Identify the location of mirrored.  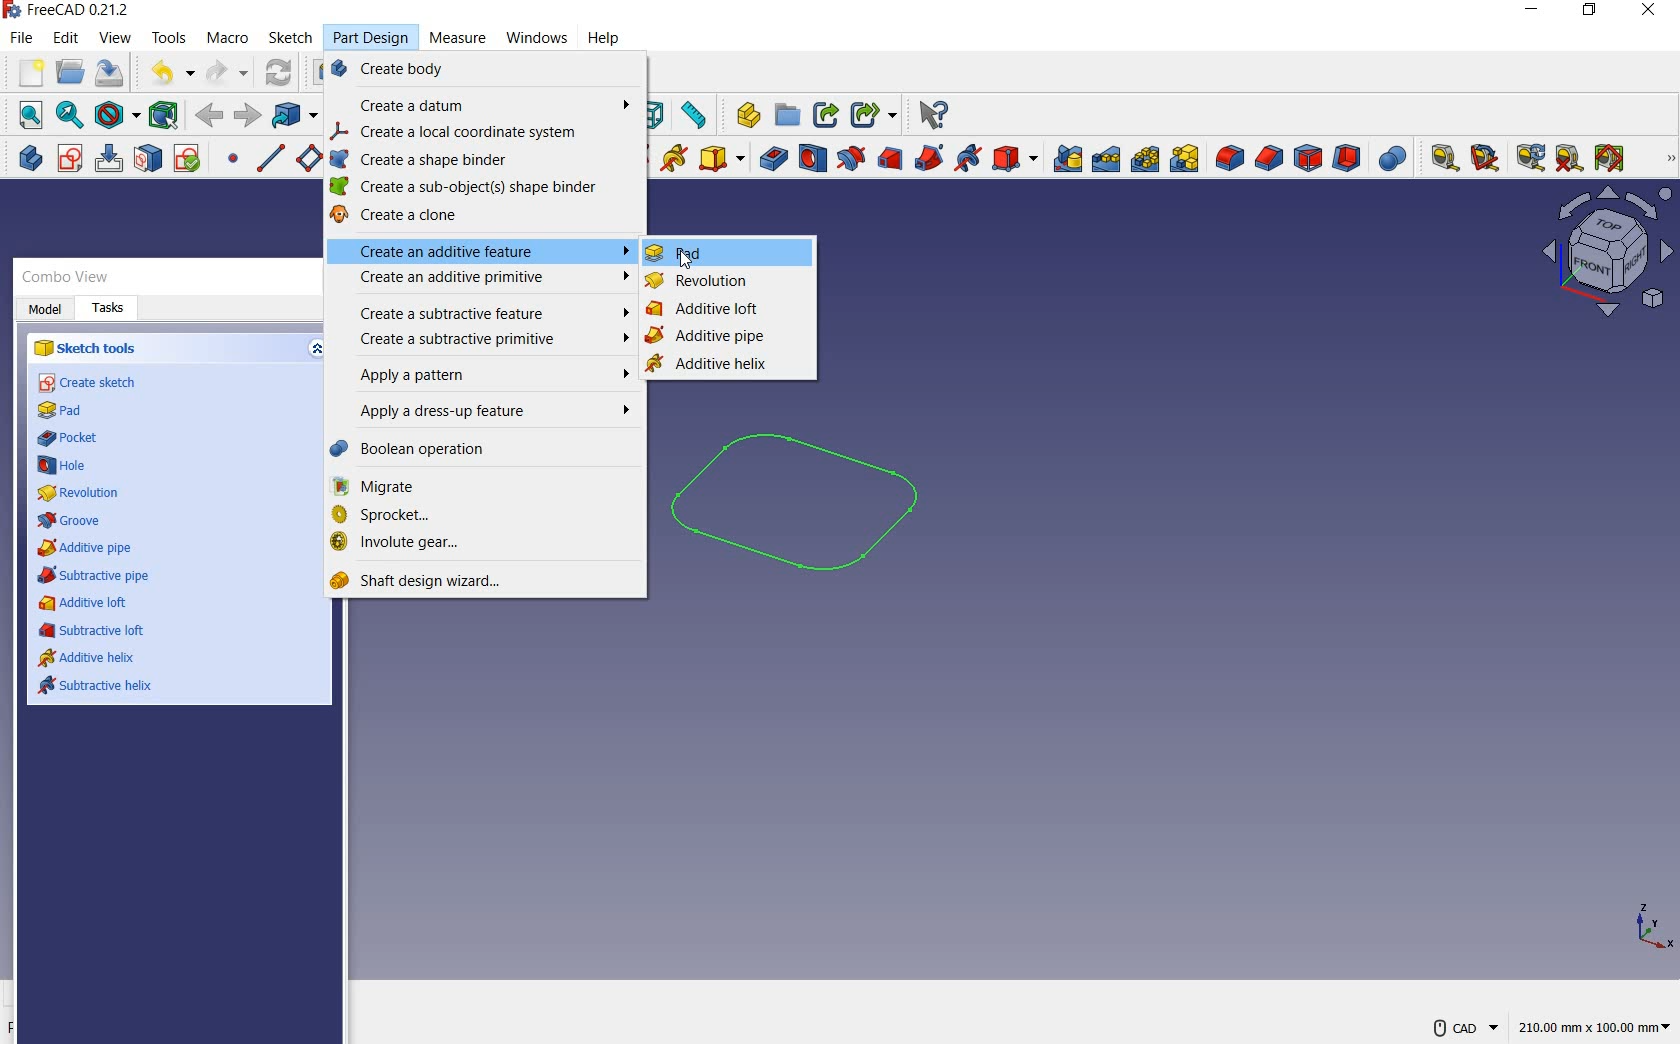
(1067, 161).